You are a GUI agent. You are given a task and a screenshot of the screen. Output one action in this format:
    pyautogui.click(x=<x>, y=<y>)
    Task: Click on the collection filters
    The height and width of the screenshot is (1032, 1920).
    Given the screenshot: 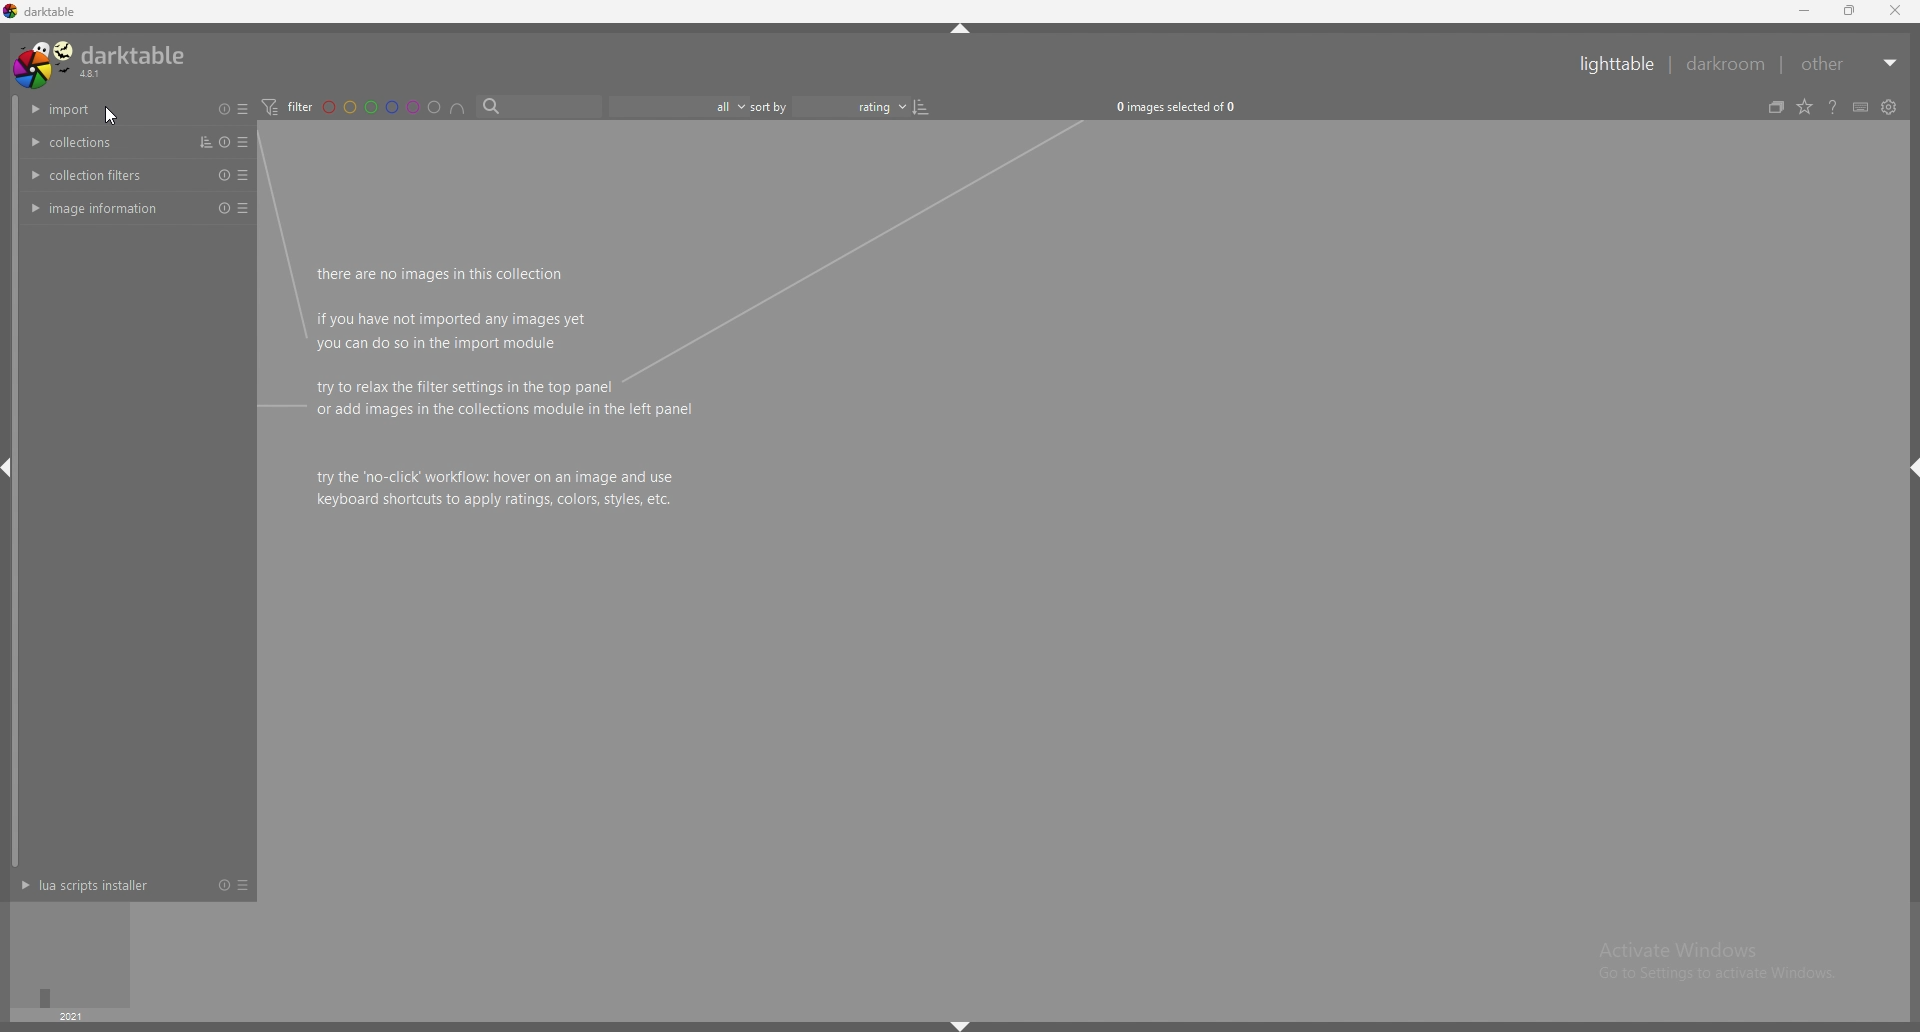 What is the action you would take?
    pyautogui.click(x=99, y=174)
    